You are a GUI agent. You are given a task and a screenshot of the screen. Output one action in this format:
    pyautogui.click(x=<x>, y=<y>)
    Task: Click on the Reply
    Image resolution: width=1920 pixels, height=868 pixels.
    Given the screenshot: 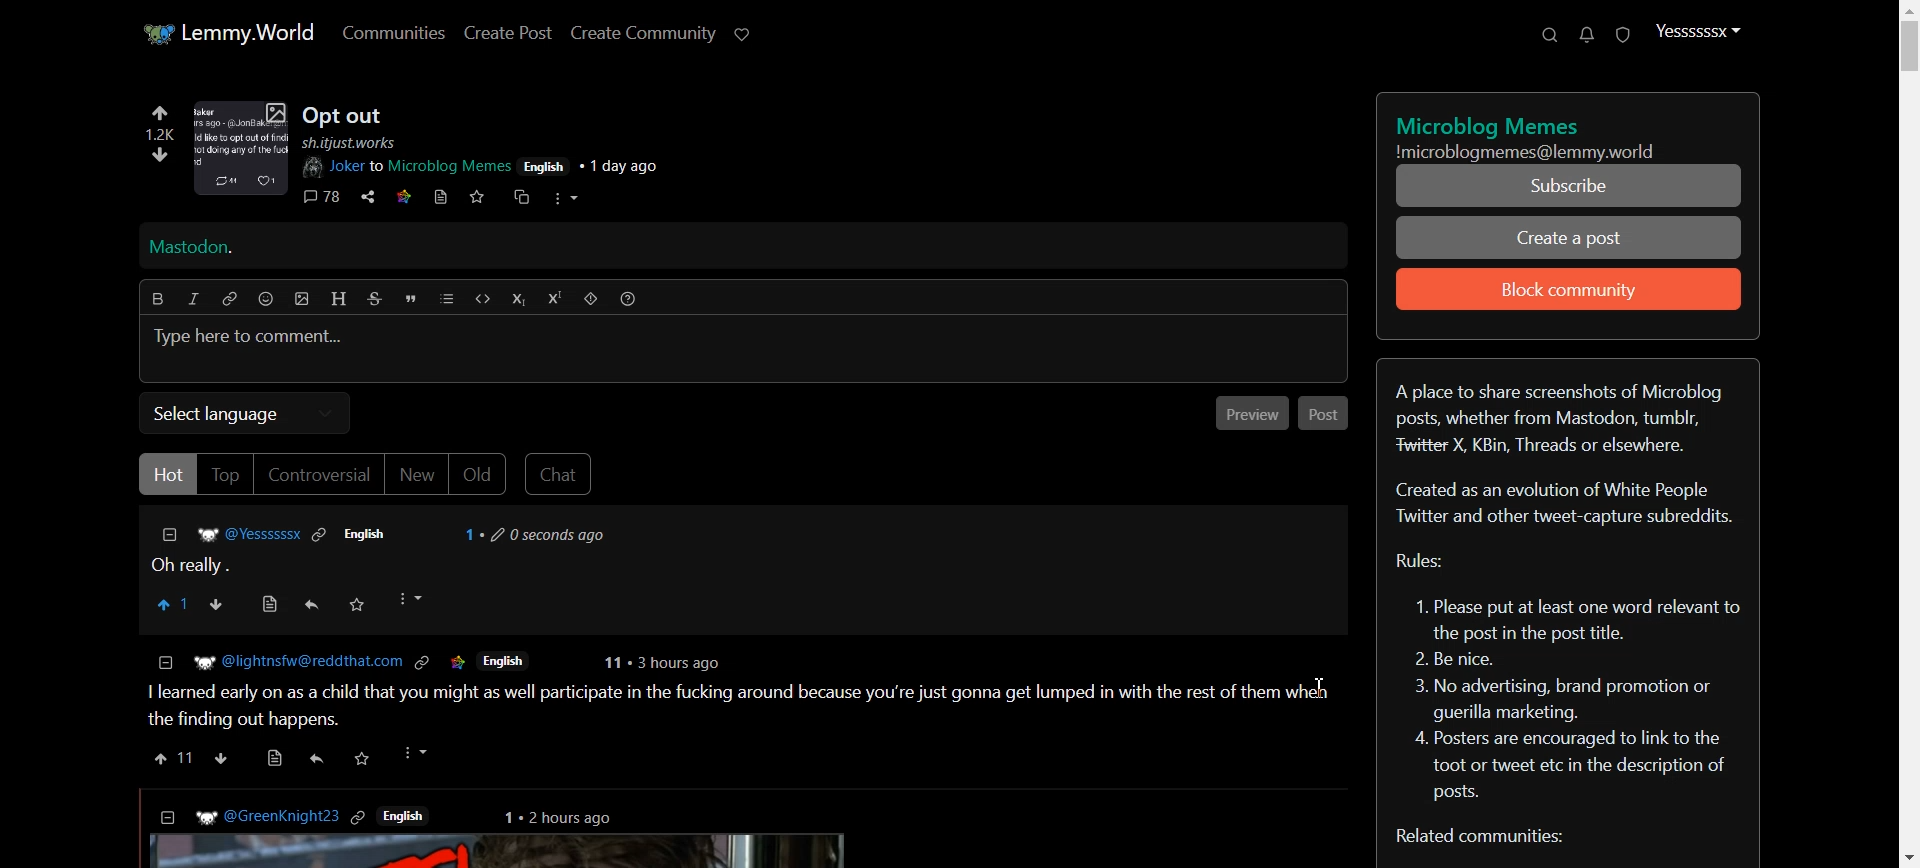 What is the action you would take?
    pyautogui.click(x=312, y=605)
    